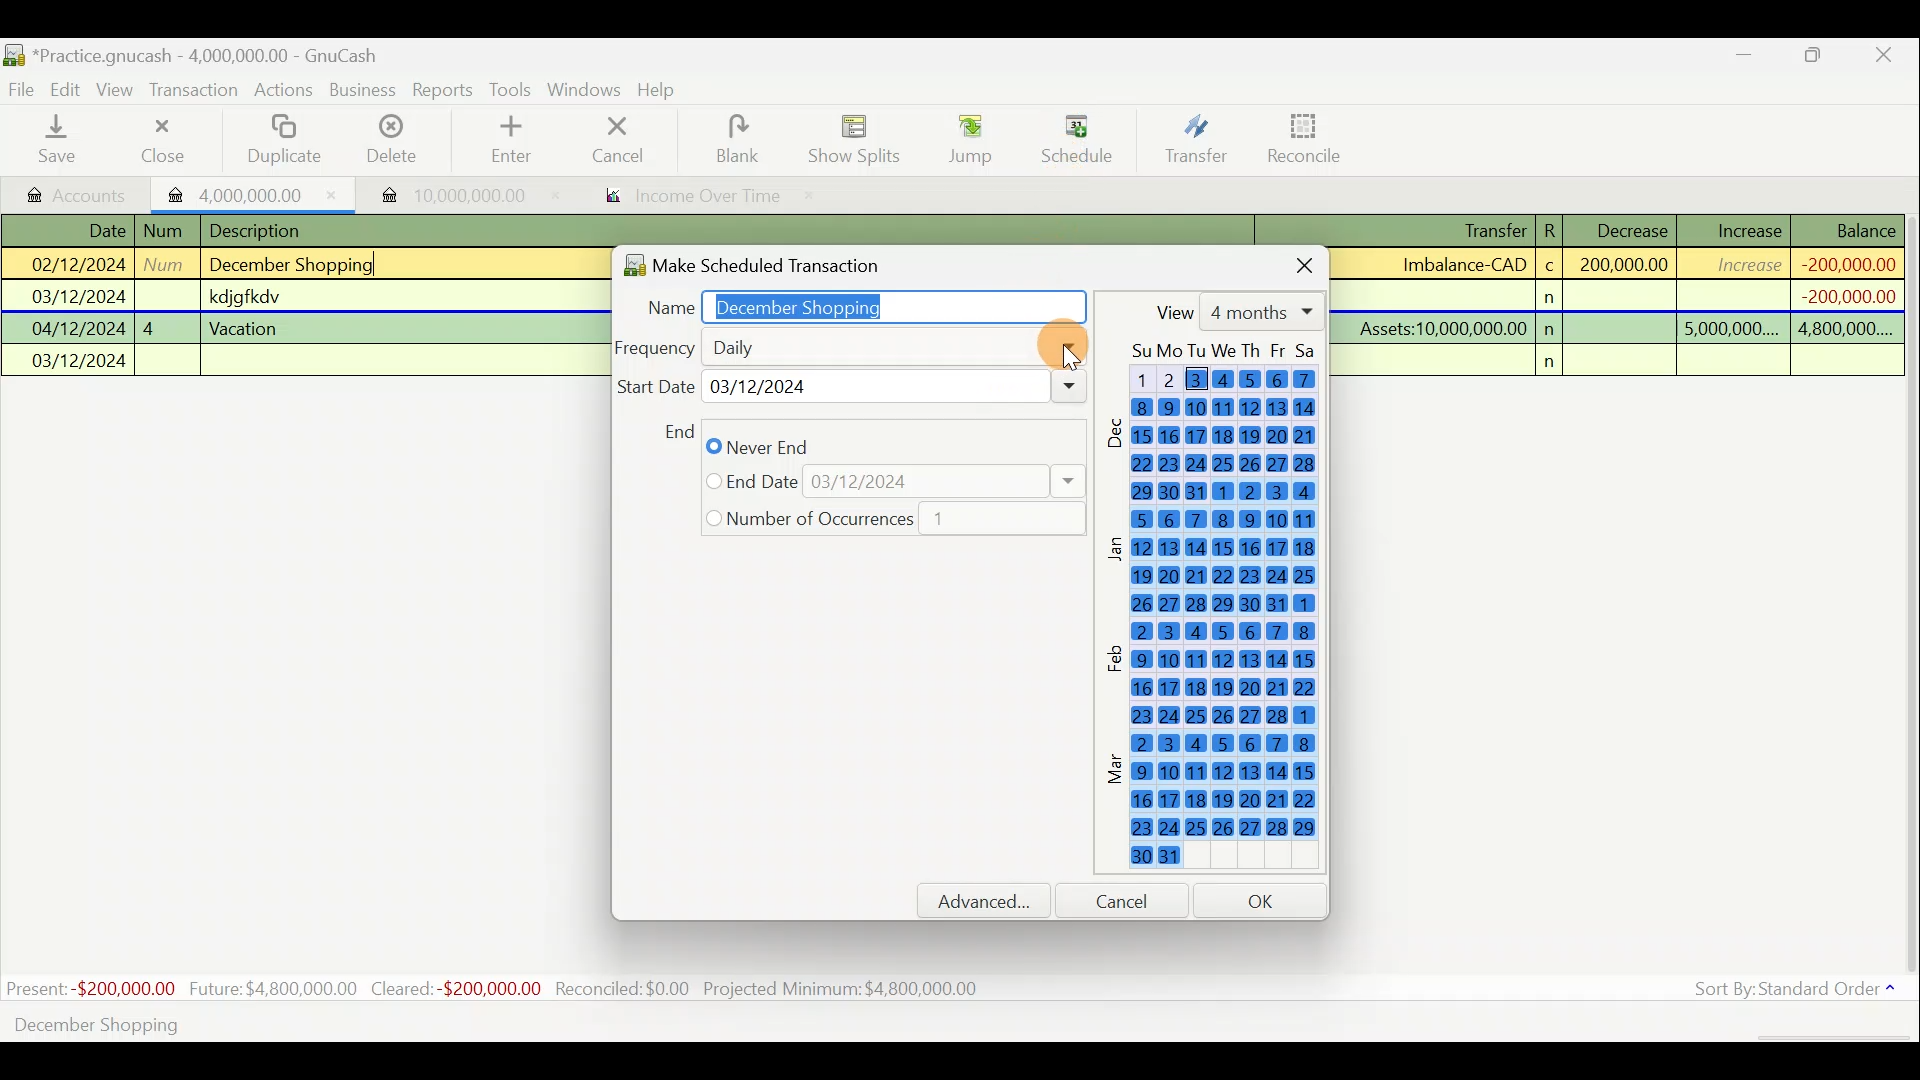 The height and width of the screenshot is (1080, 1920). What do you see at coordinates (664, 90) in the screenshot?
I see `Help` at bounding box center [664, 90].